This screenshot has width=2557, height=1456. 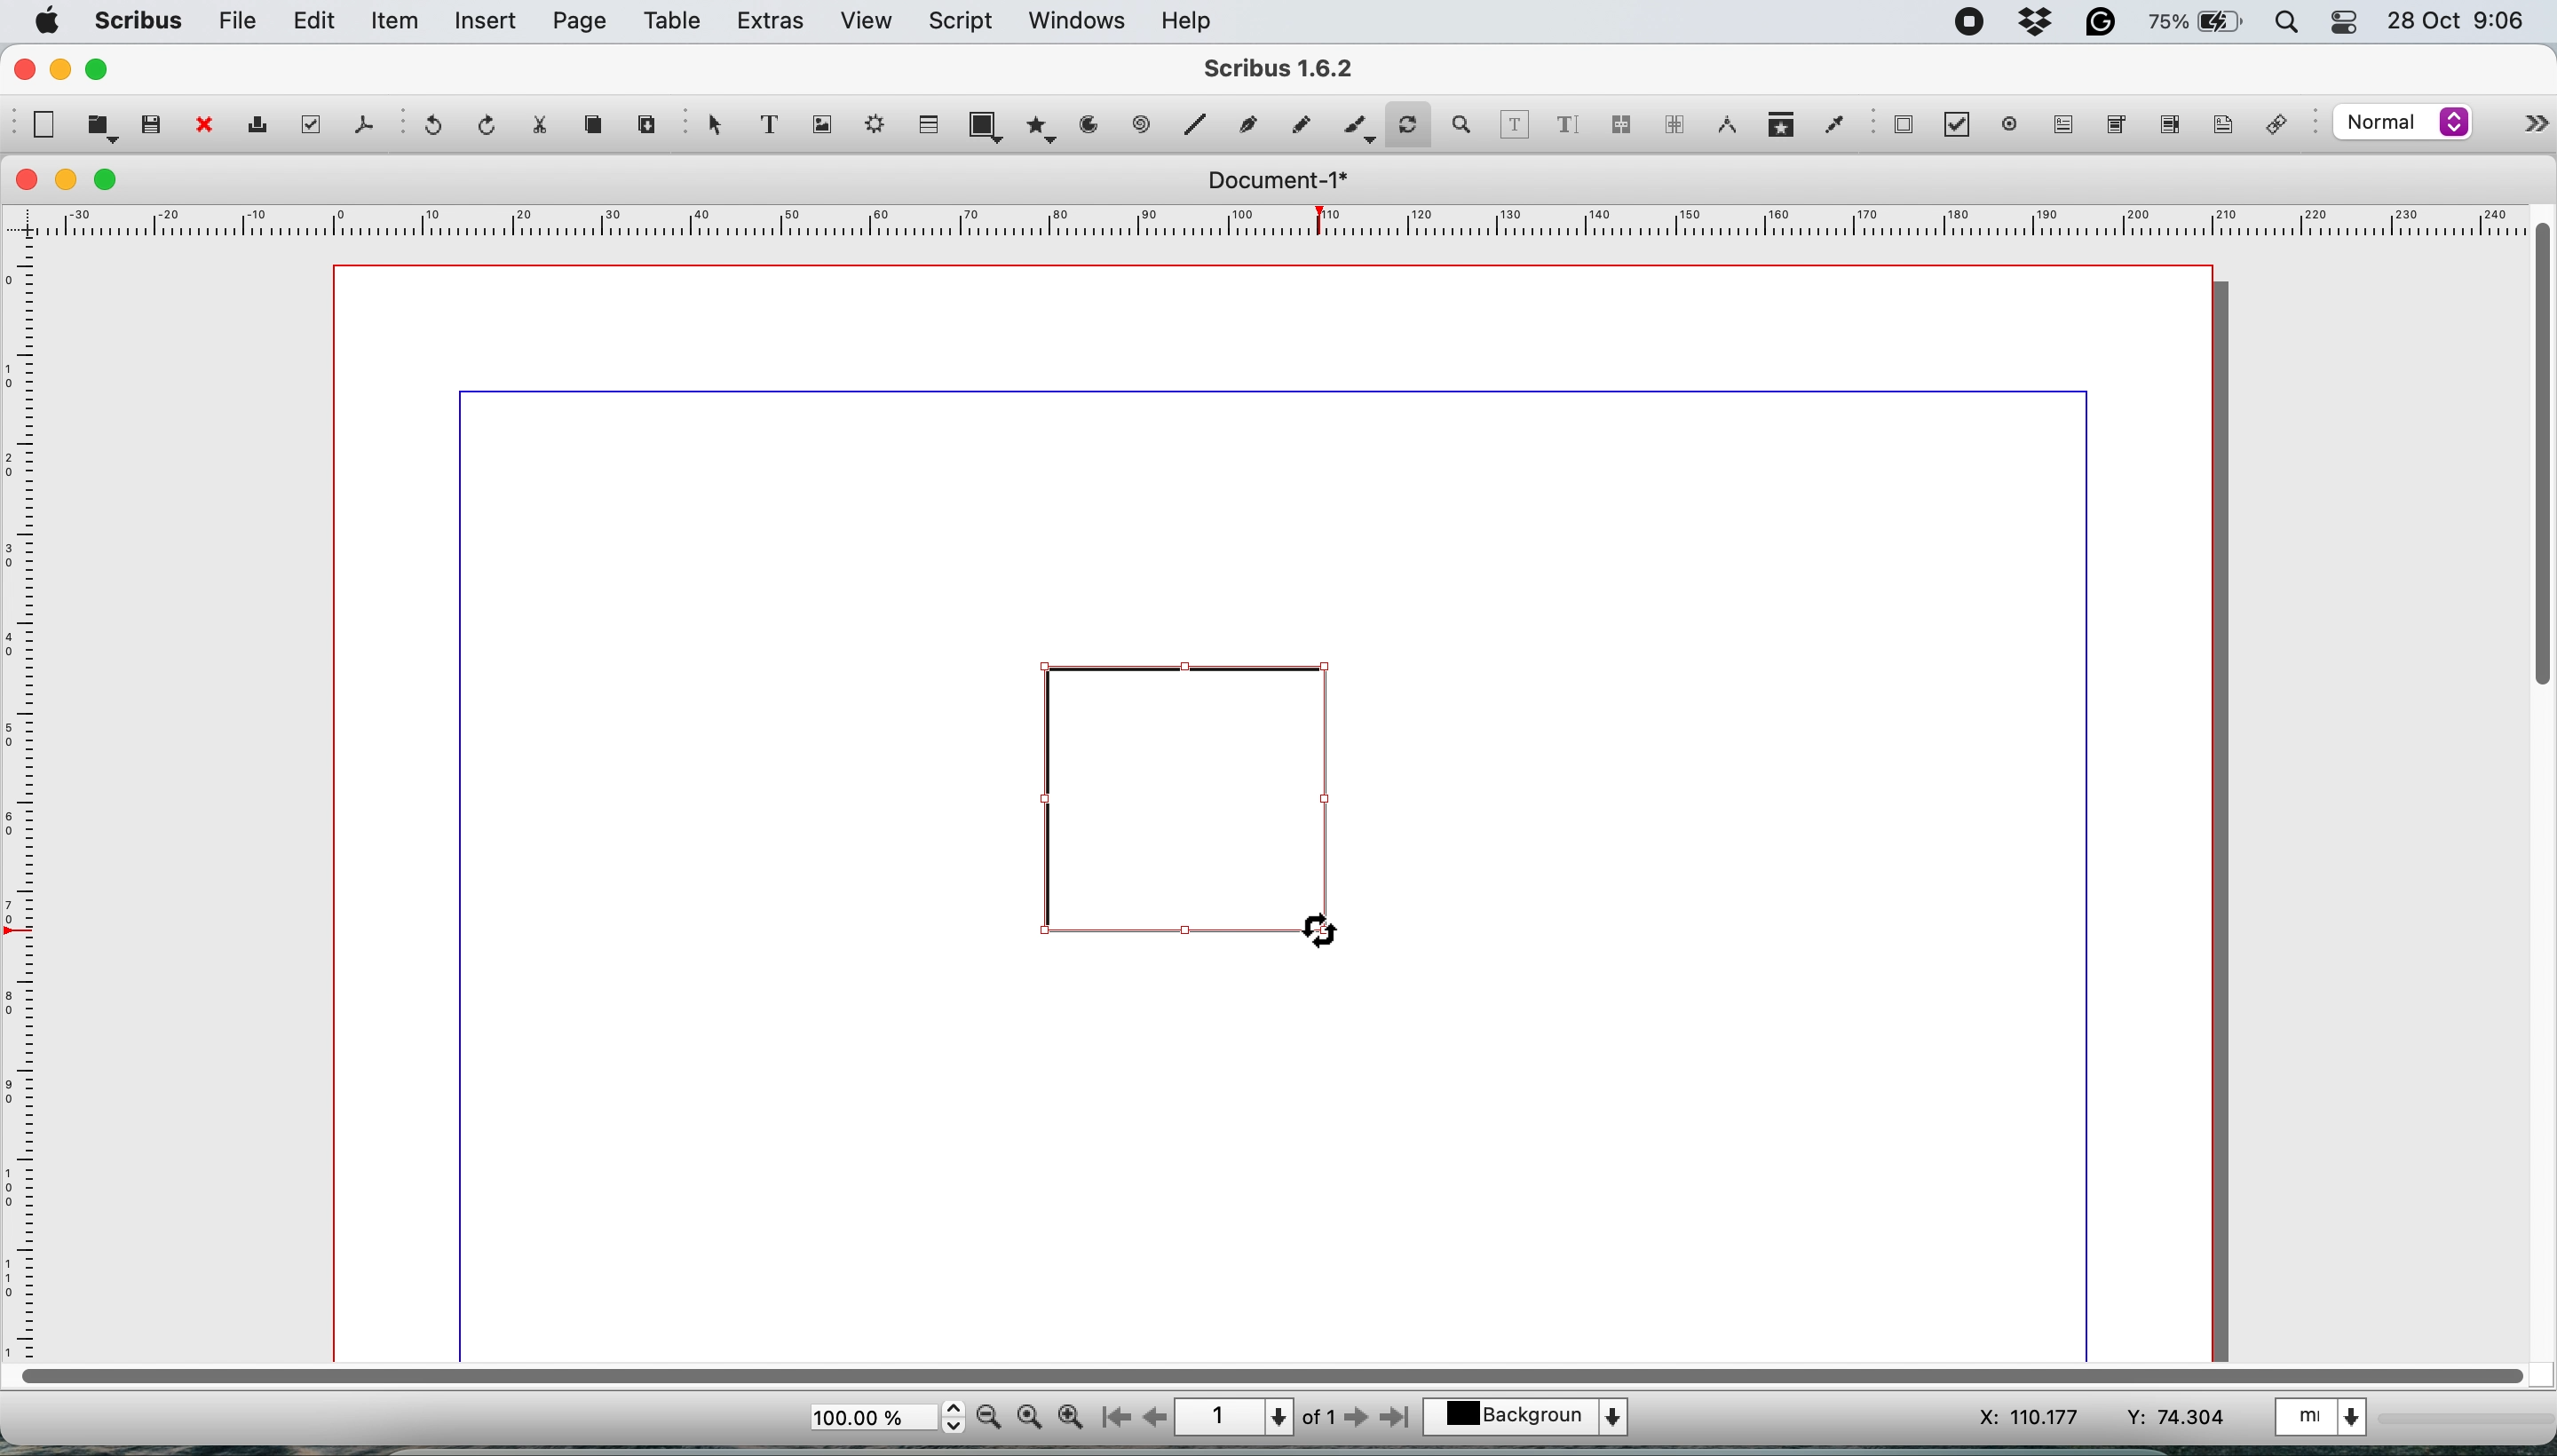 What do you see at coordinates (2403, 125) in the screenshot?
I see `image quality` at bounding box center [2403, 125].